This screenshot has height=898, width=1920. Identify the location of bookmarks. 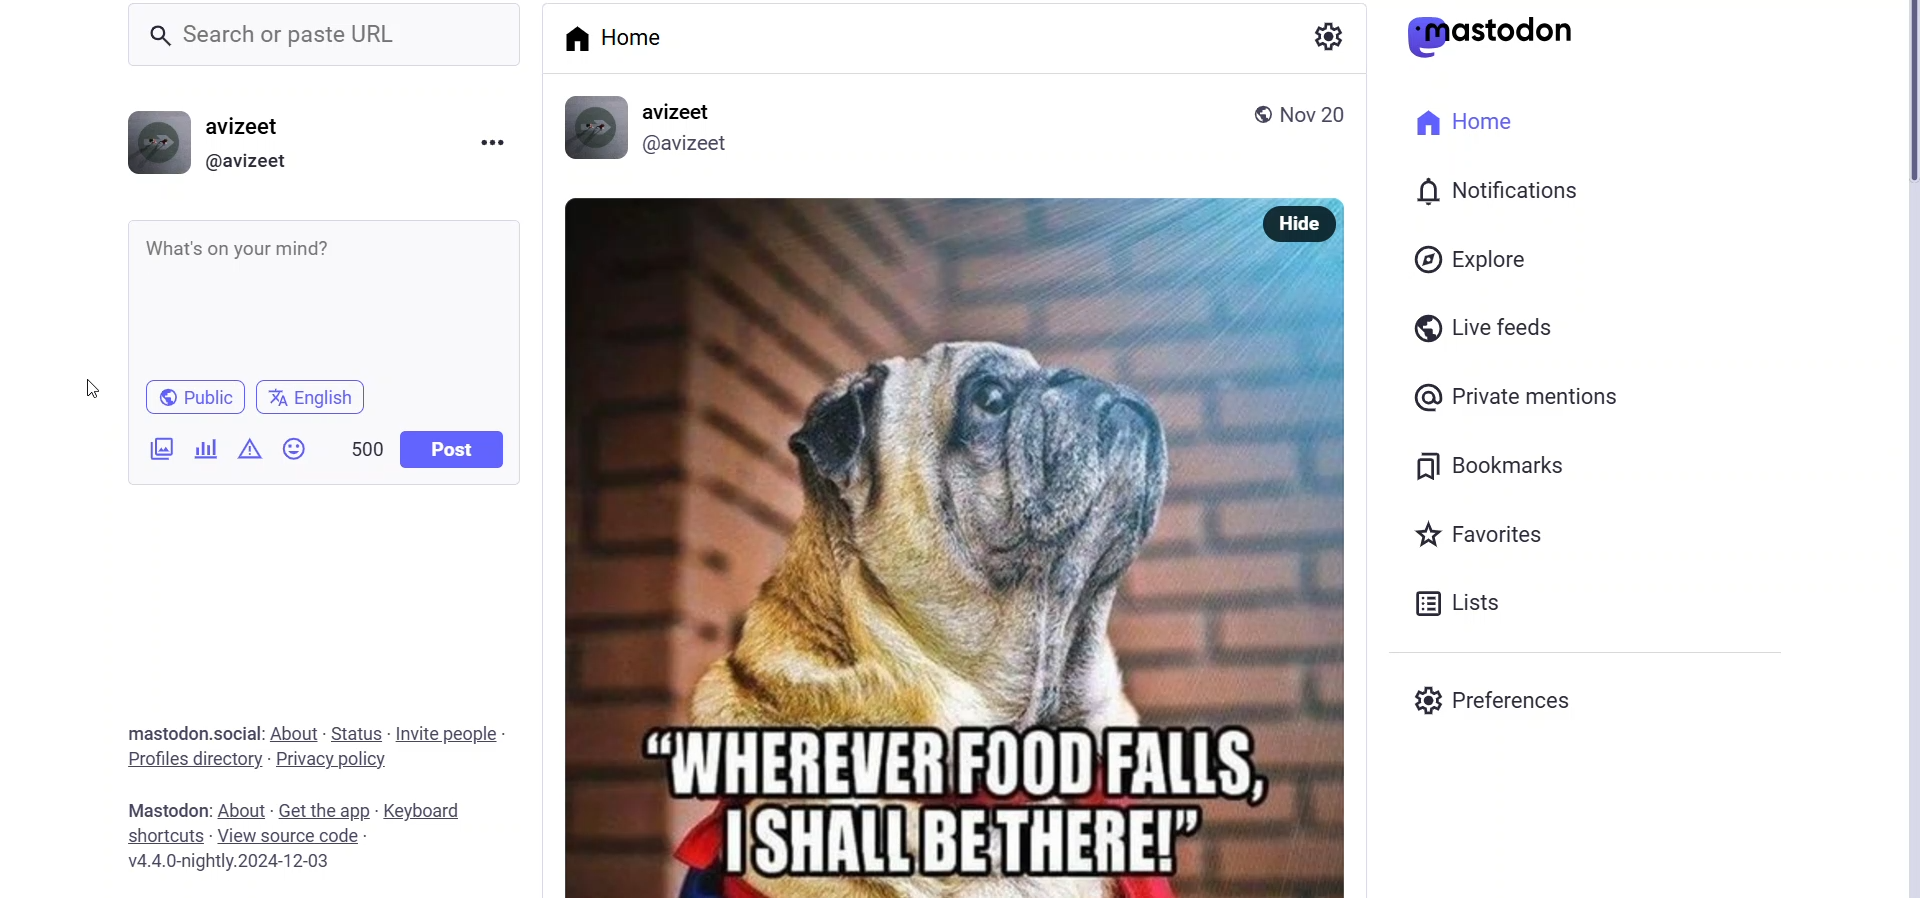
(1497, 462).